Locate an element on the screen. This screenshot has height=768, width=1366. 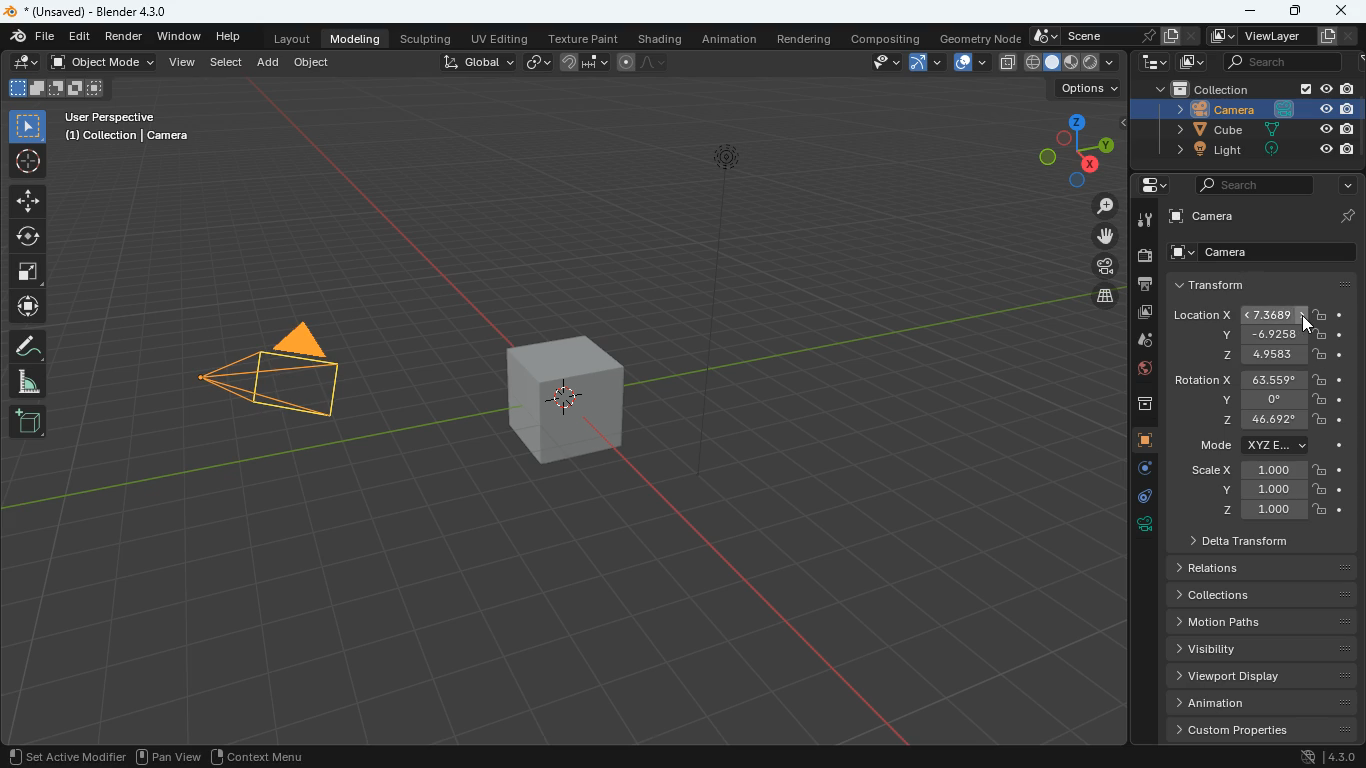
move is located at coordinates (28, 308).